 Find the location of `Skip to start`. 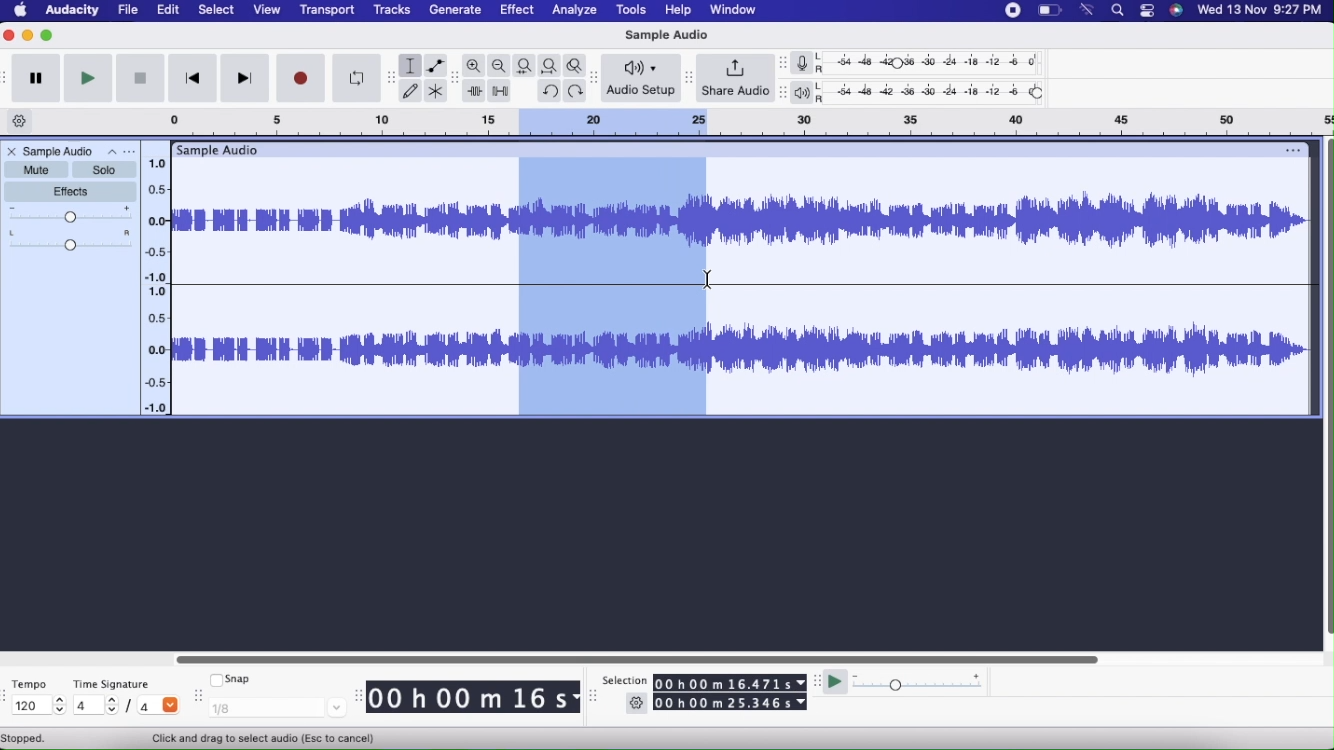

Skip to start is located at coordinates (191, 80).